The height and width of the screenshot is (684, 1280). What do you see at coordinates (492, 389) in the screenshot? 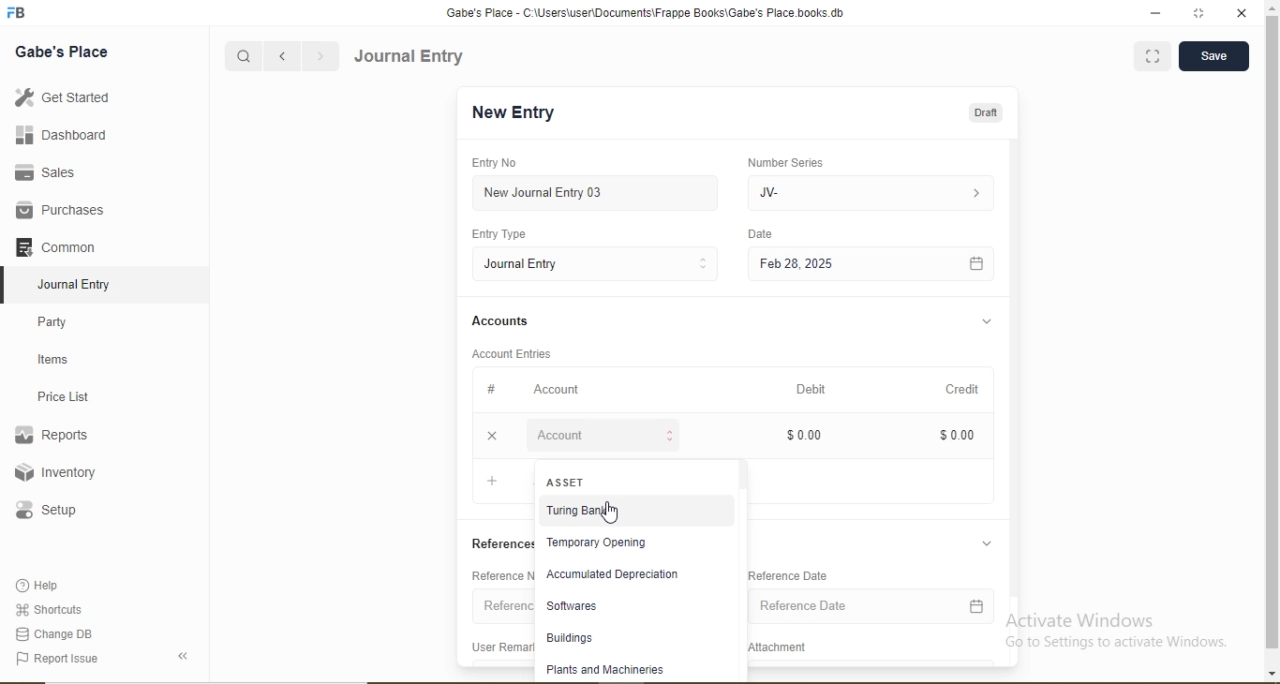
I see `#` at bounding box center [492, 389].